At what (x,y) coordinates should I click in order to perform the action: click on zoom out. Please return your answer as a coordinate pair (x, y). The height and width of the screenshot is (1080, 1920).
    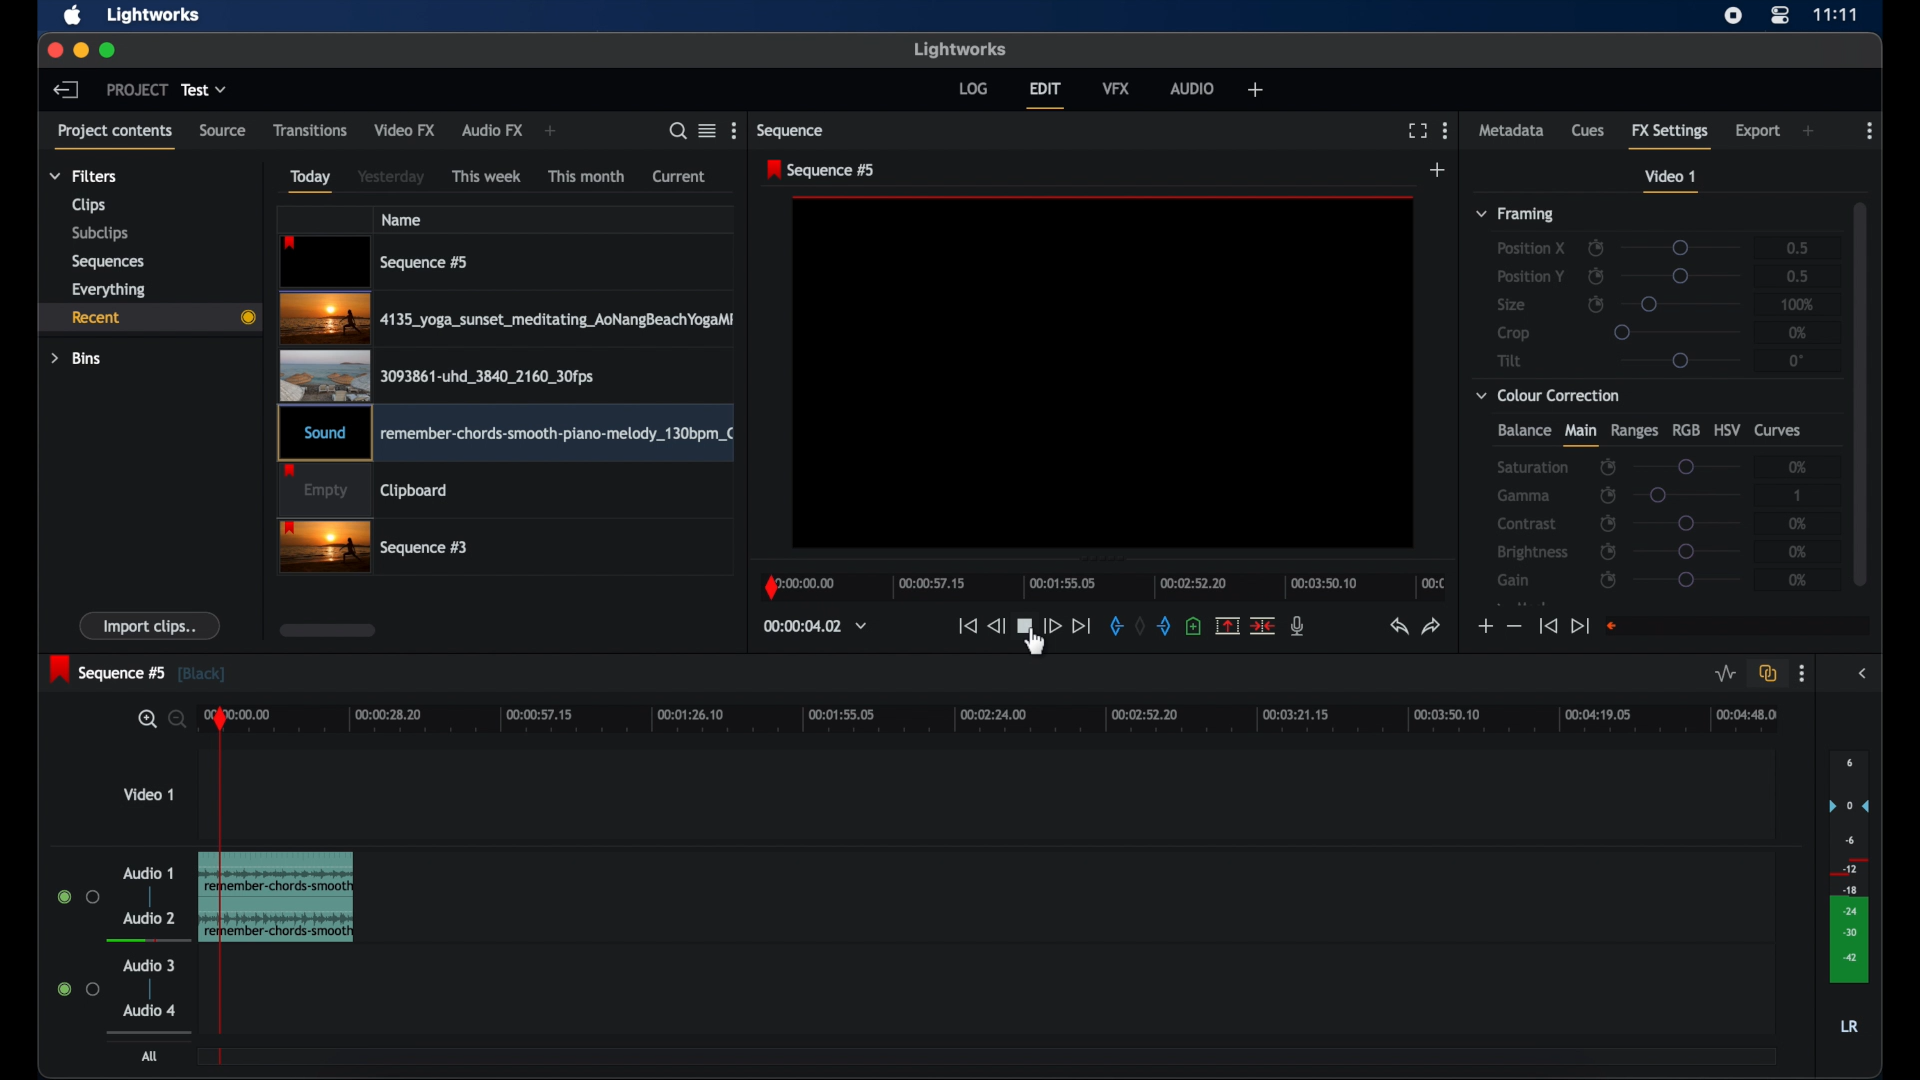
    Looking at the image, I should click on (174, 721).